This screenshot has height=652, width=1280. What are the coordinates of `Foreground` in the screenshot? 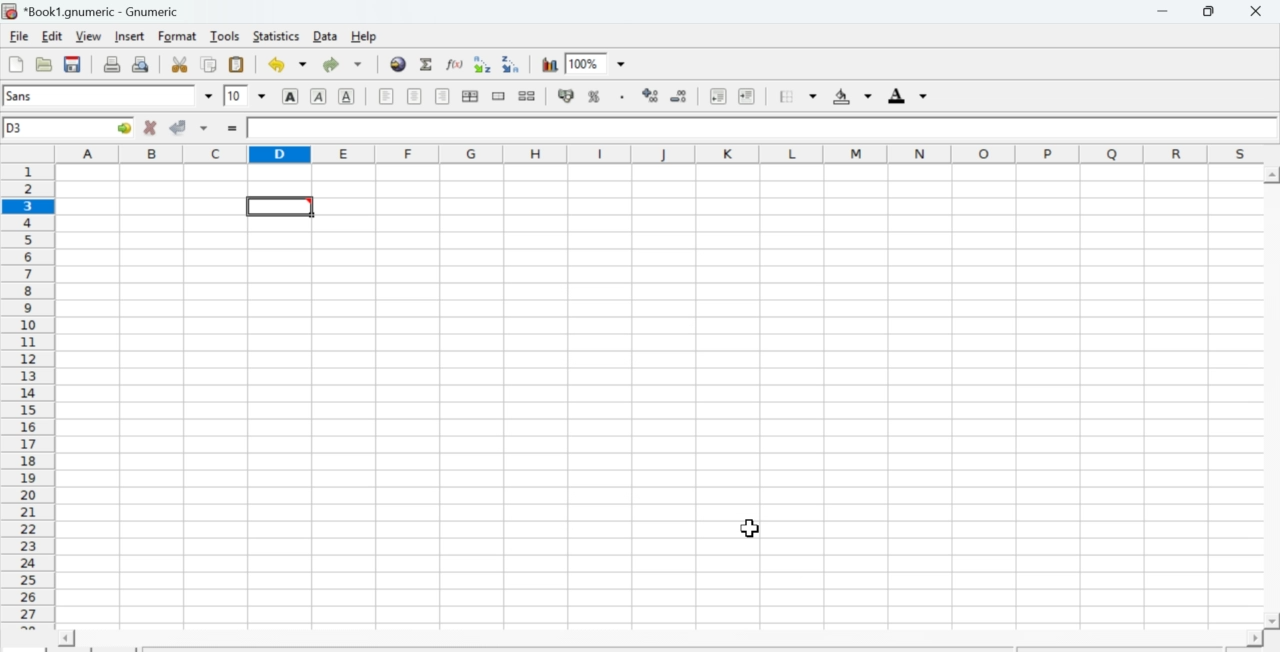 It's located at (908, 97).